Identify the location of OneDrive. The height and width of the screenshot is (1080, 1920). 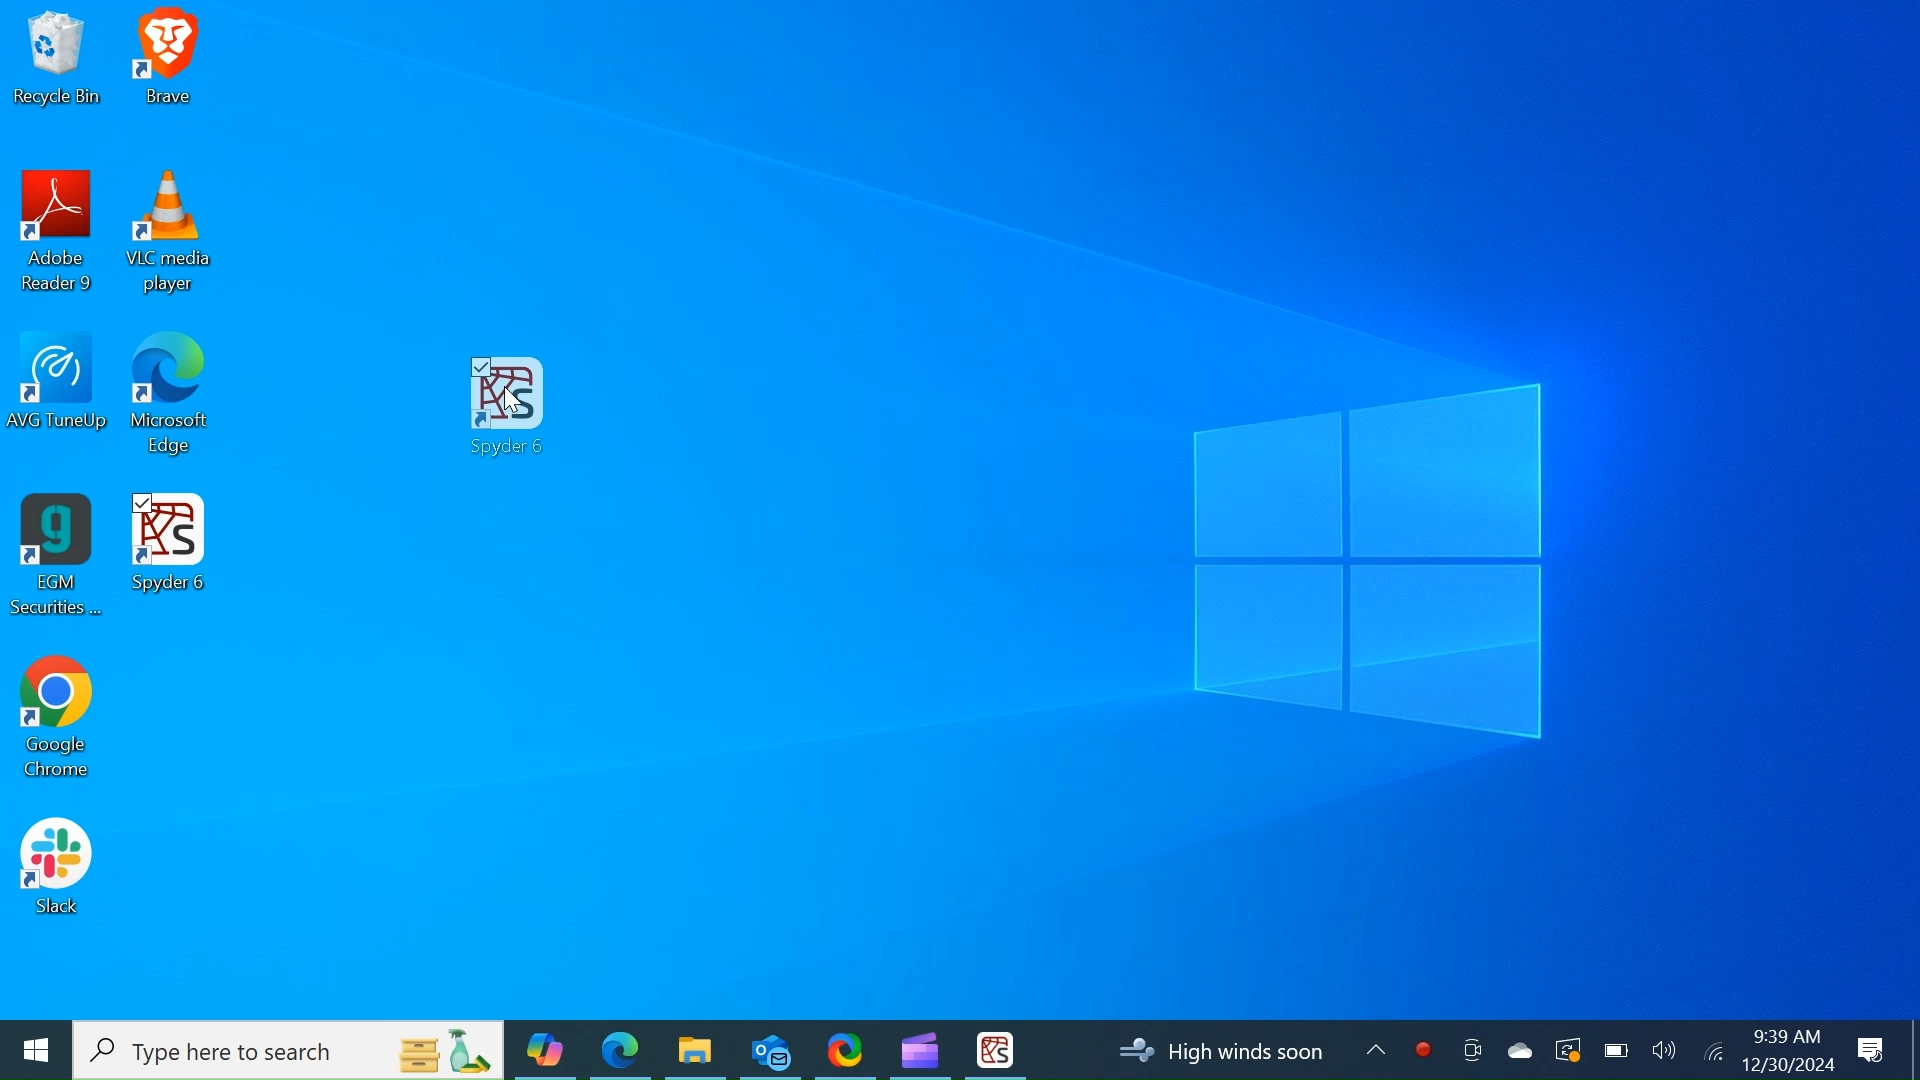
(1517, 1049).